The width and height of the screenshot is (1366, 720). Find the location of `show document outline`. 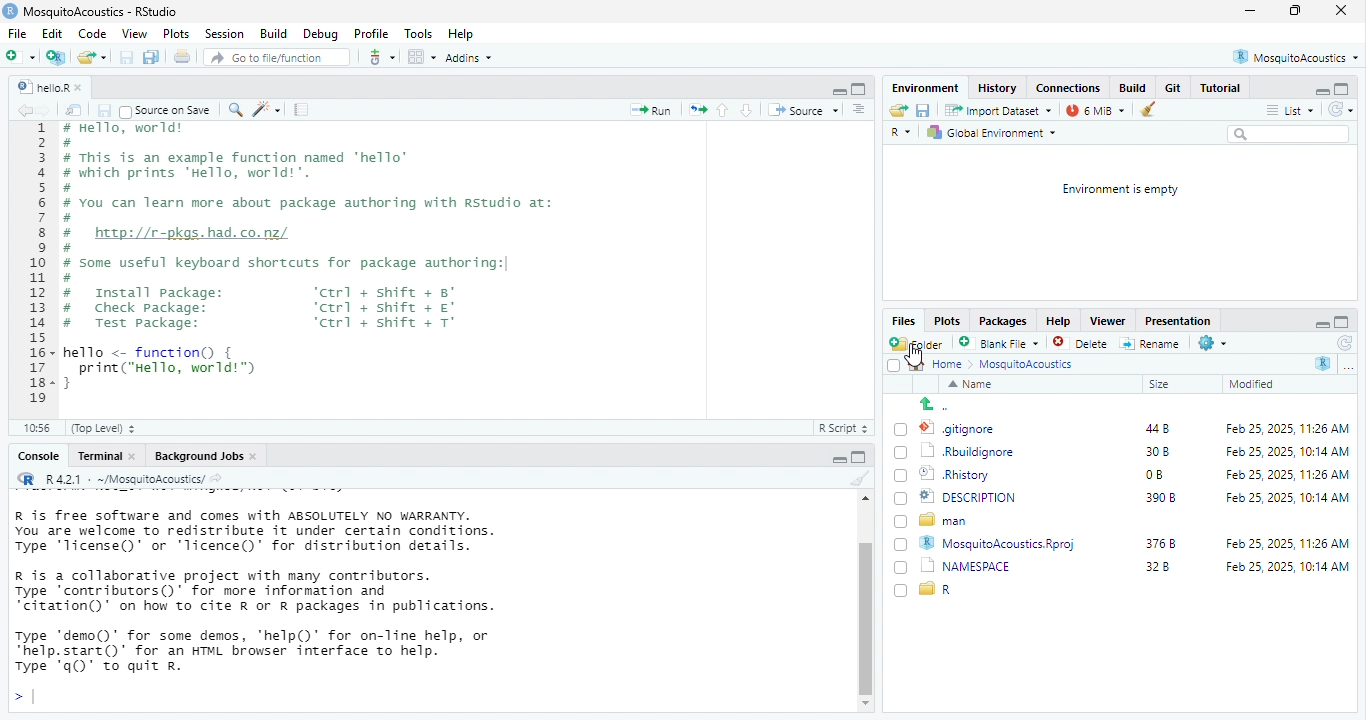

show document outline is located at coordinates (861, 111).